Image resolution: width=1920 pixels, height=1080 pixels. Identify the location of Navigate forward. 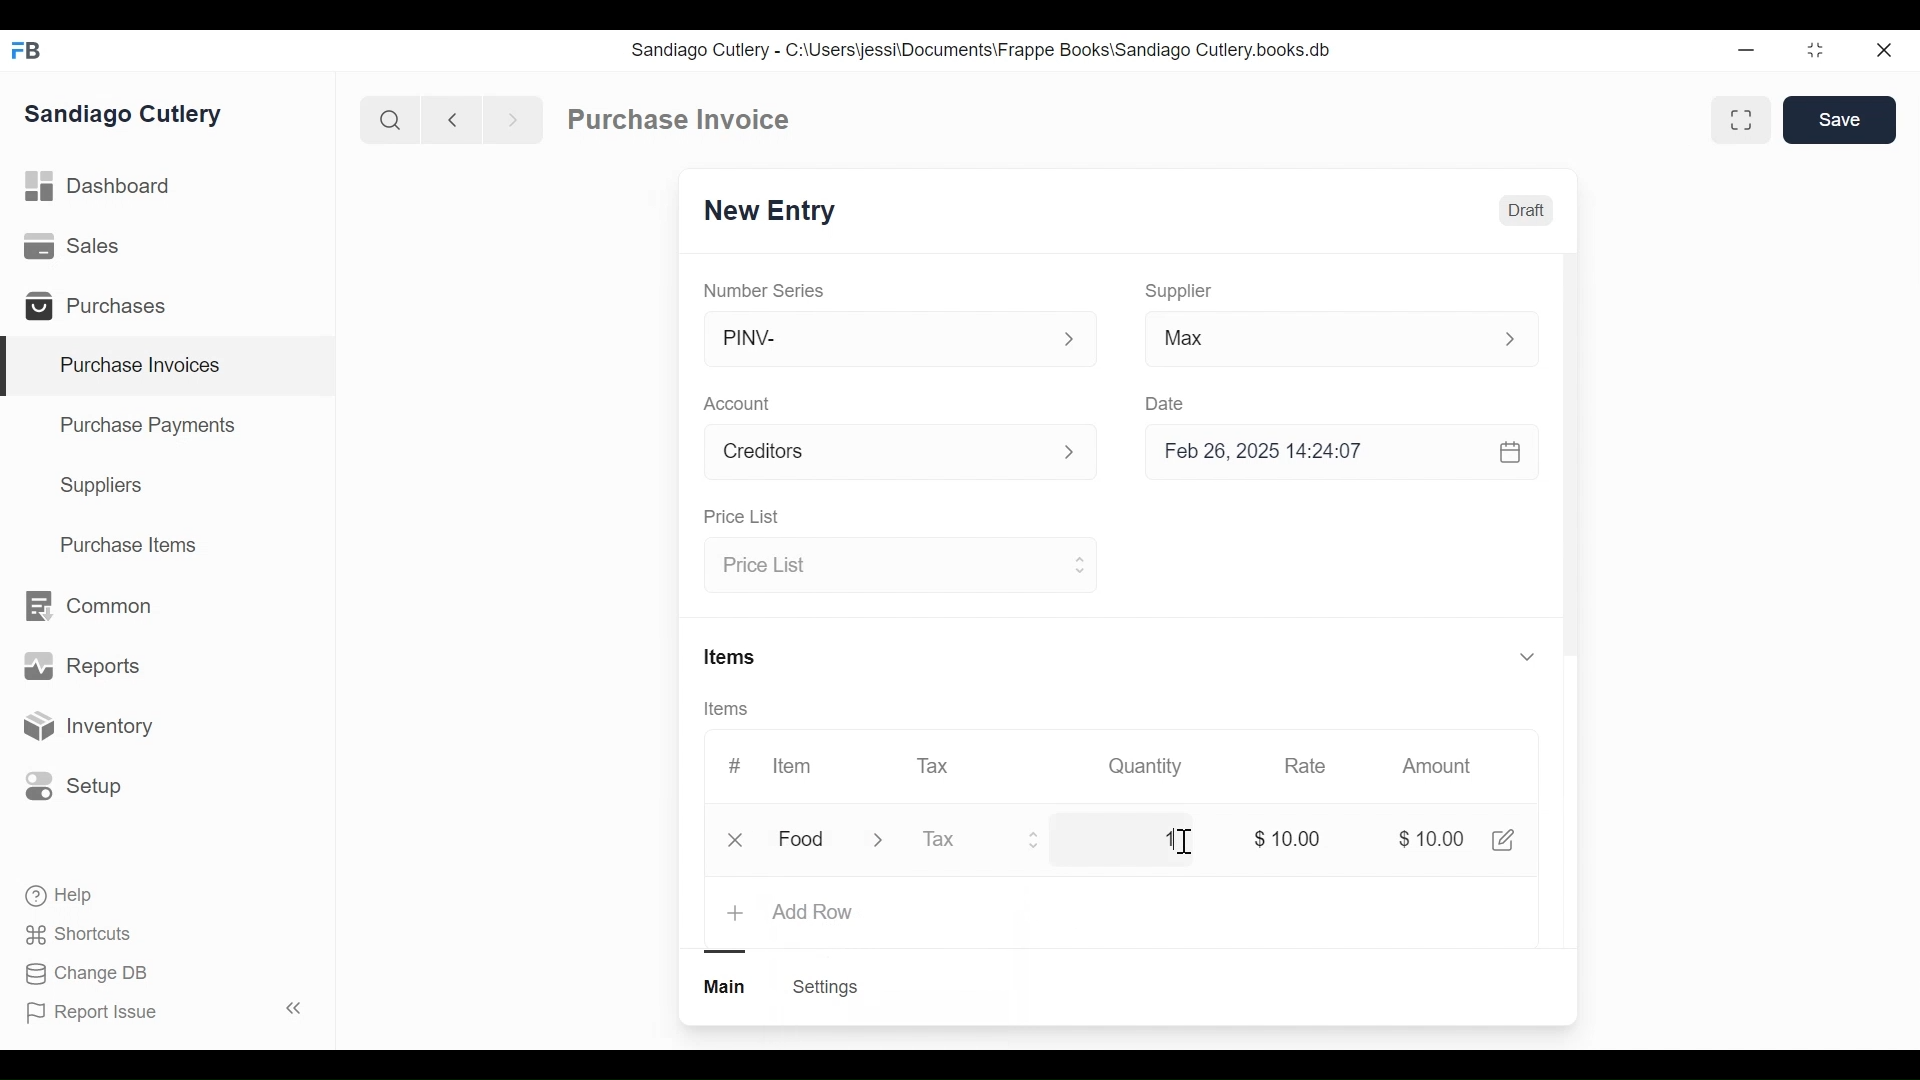
(512, 118).